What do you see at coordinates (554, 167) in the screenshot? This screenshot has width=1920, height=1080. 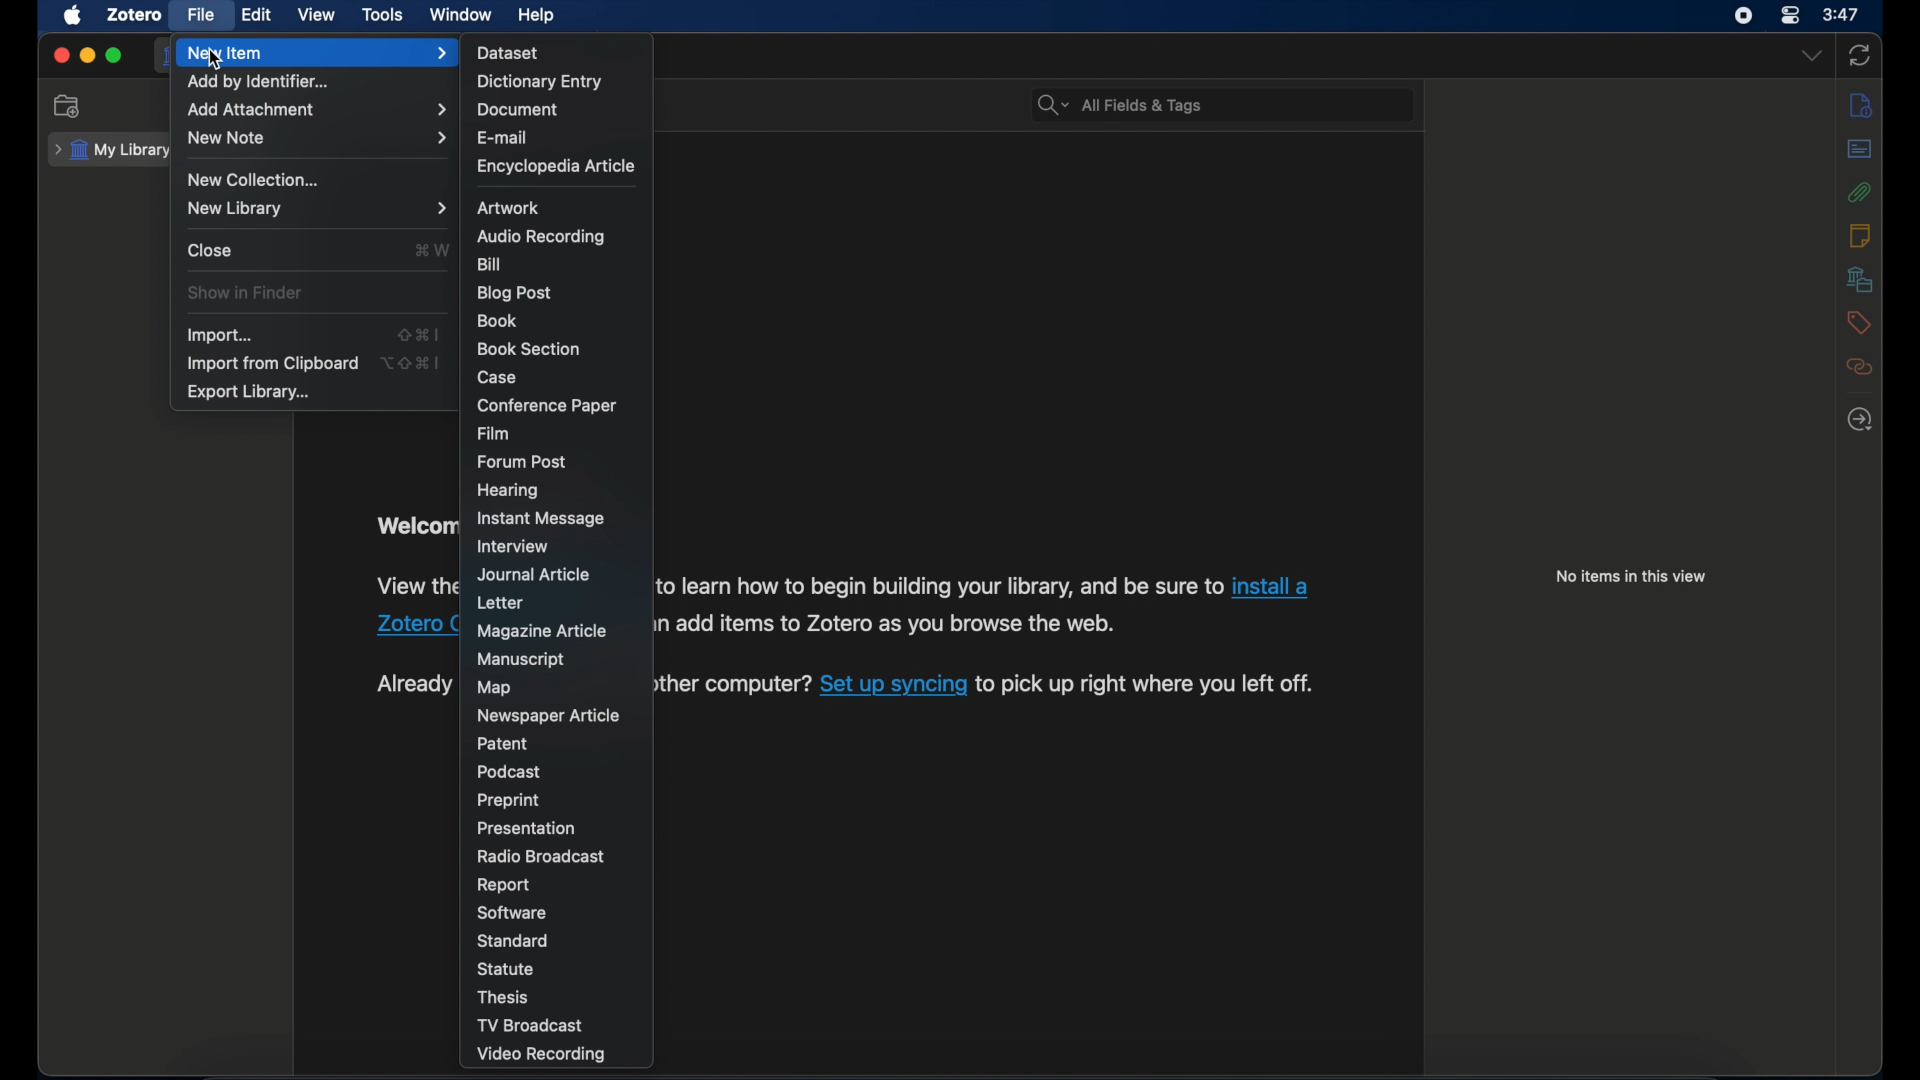 I see `encyclopedia article` at bounding box center [554, 167].